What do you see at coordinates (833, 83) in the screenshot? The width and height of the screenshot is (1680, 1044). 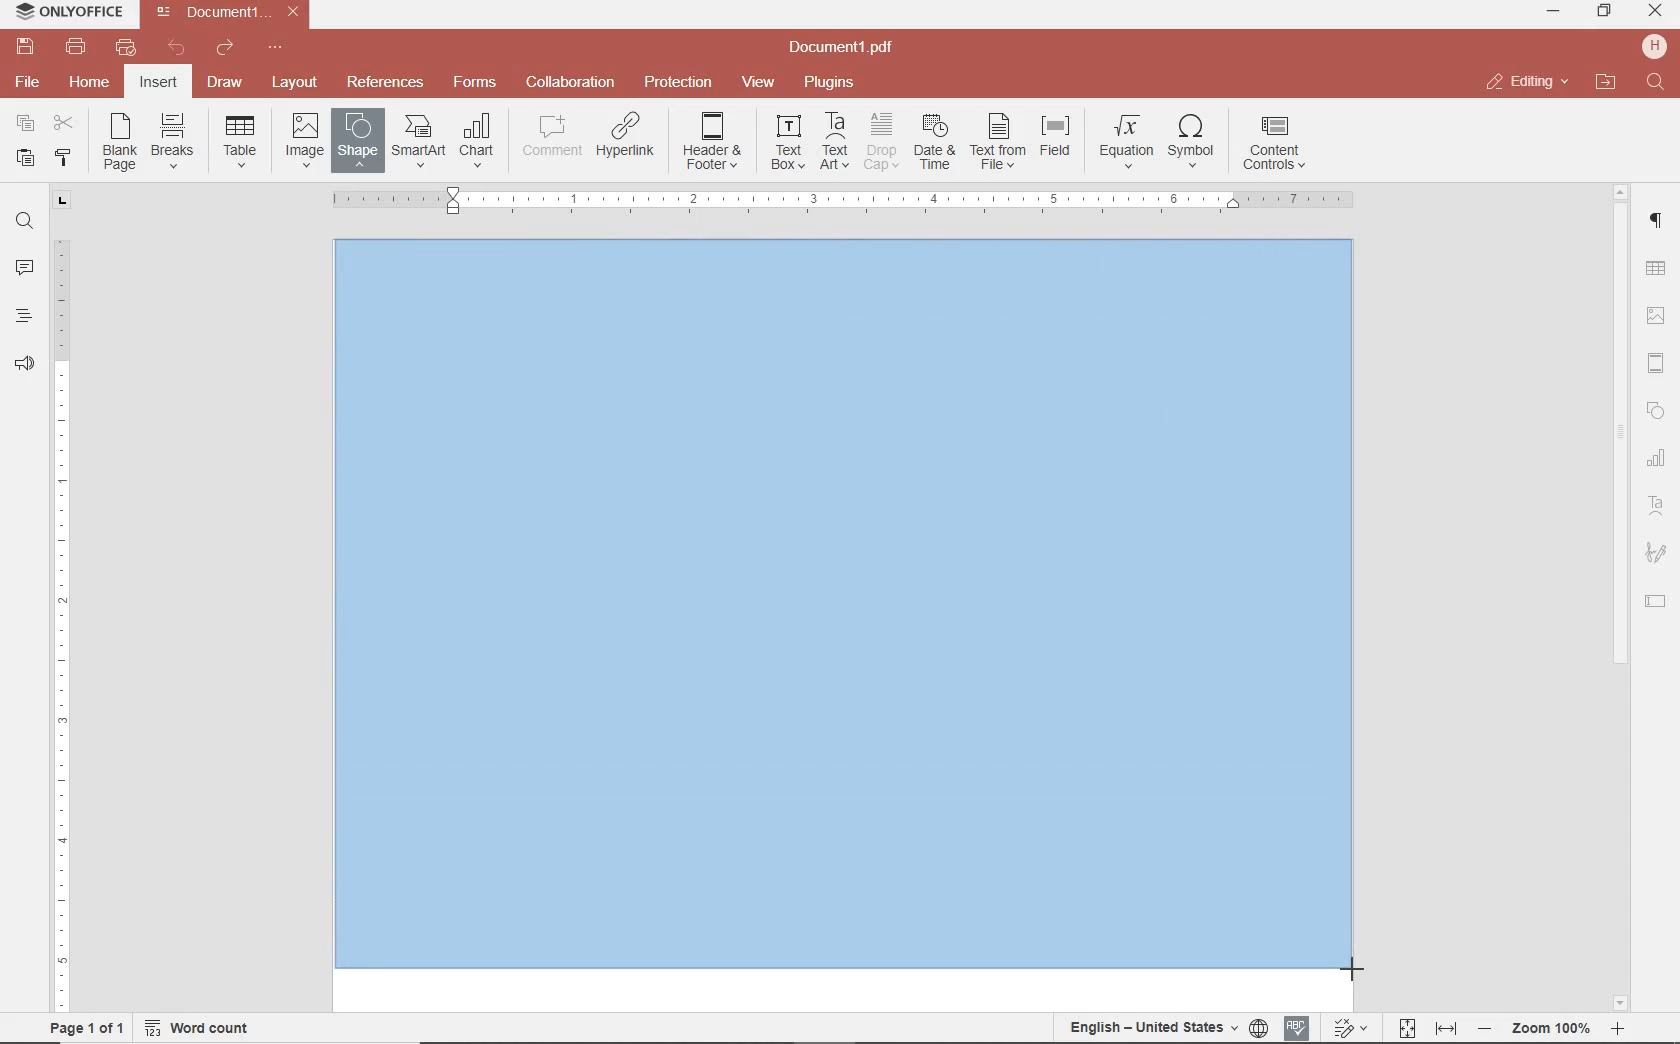 I see `plugins` at bounding box center [833, 83].